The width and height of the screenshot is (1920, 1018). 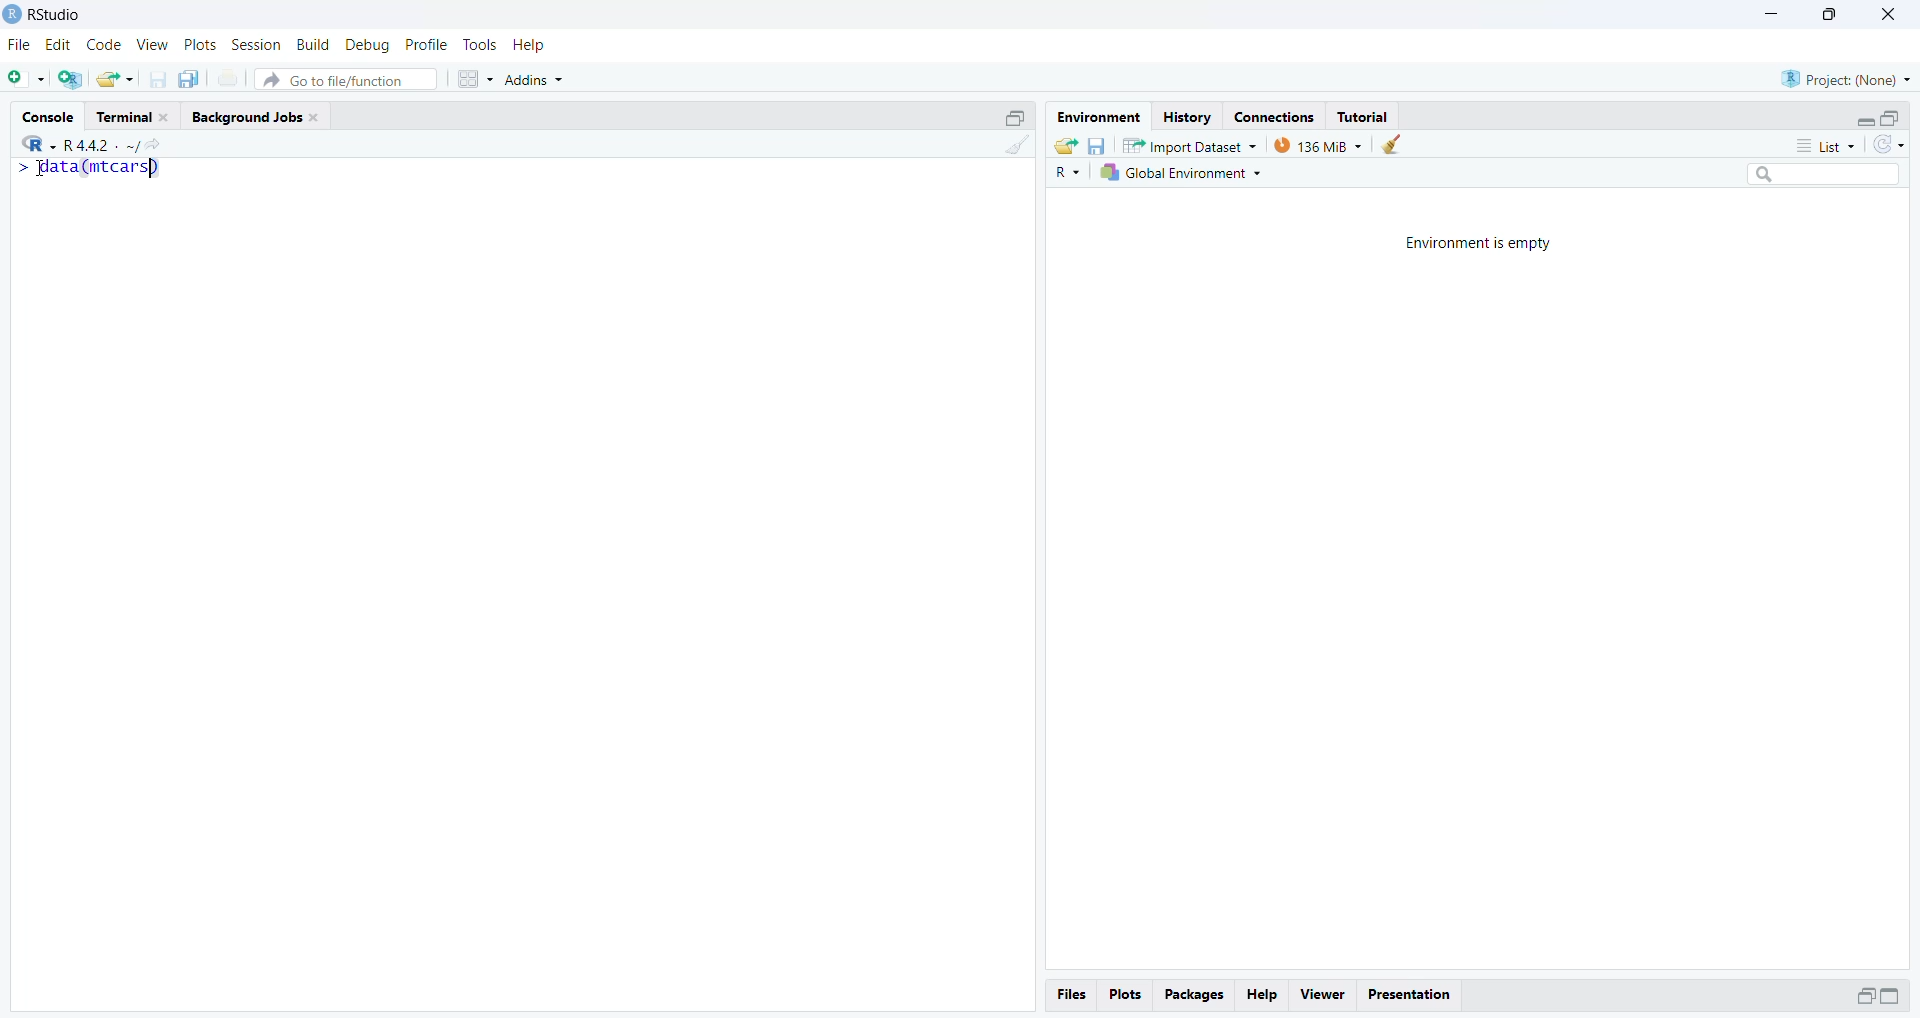 I want to click on Connections, so click(x=1273, y=115).